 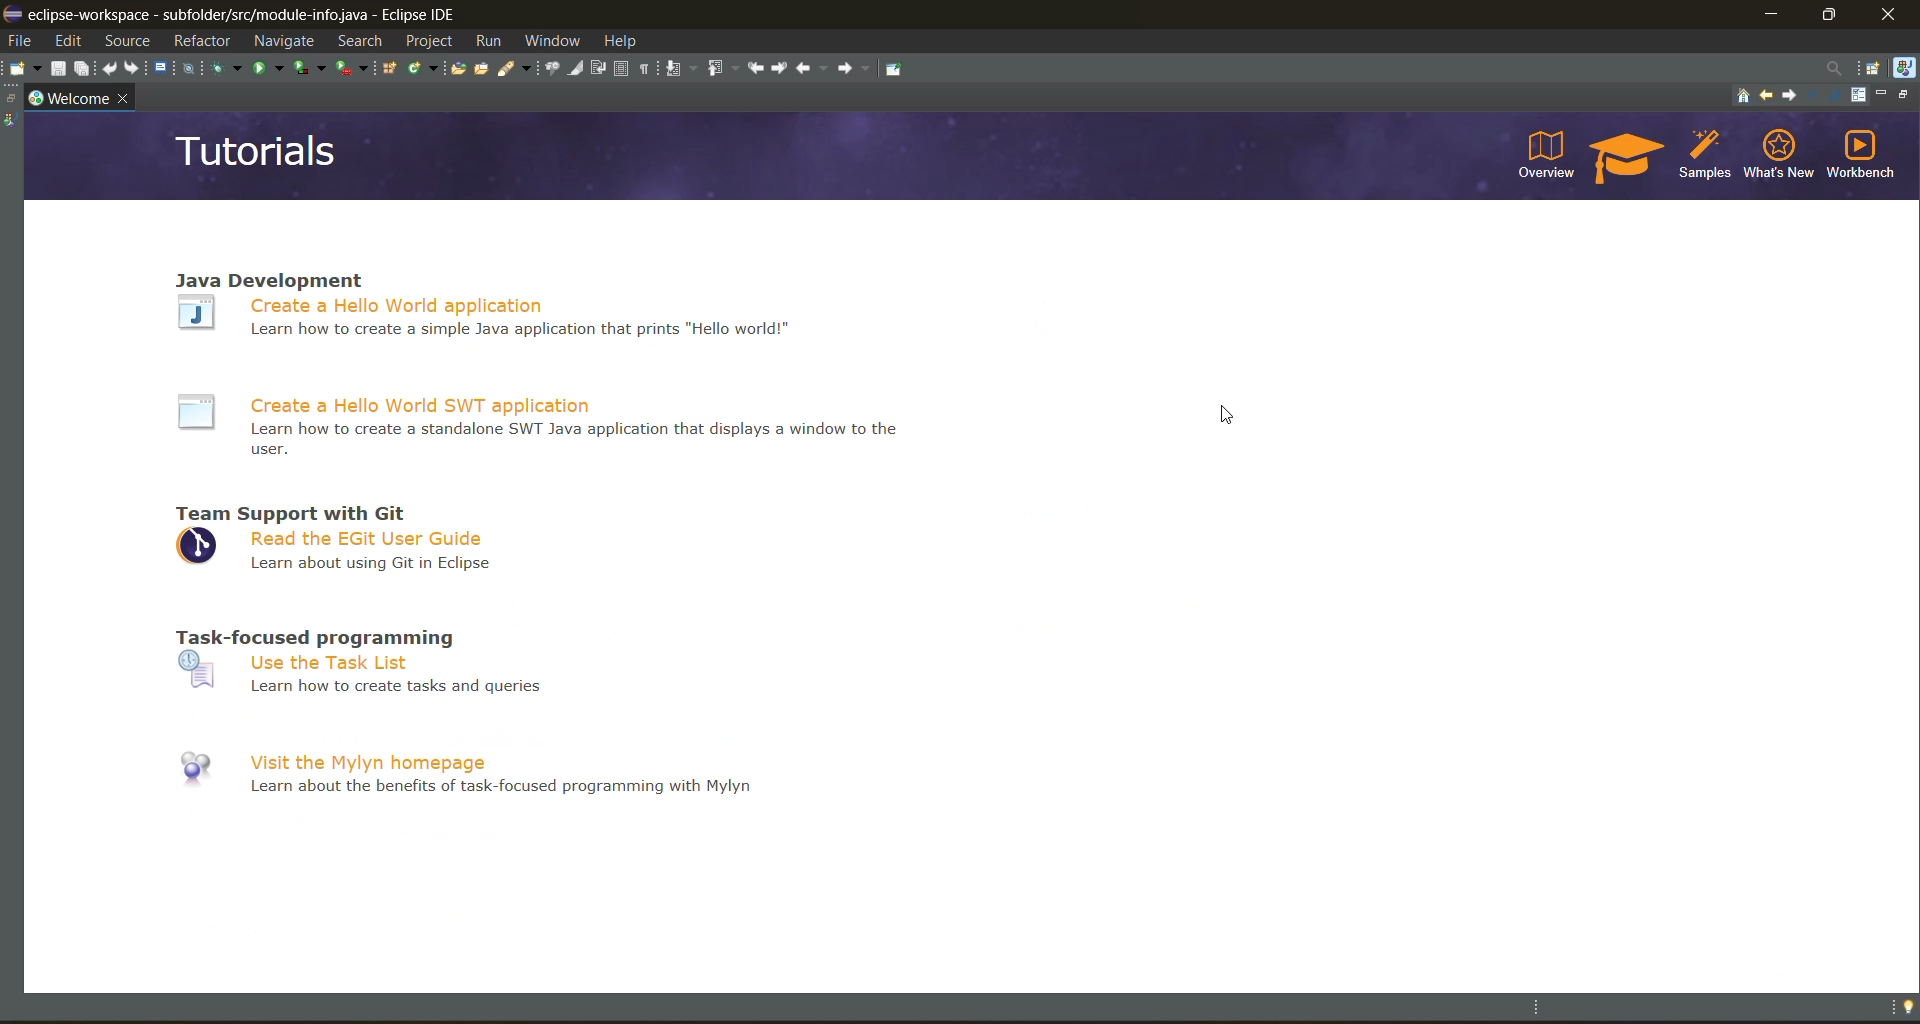 What do you see at coordinates (12, 102) in the screenshot?
I see `restore` at bounding box center [12, 102].